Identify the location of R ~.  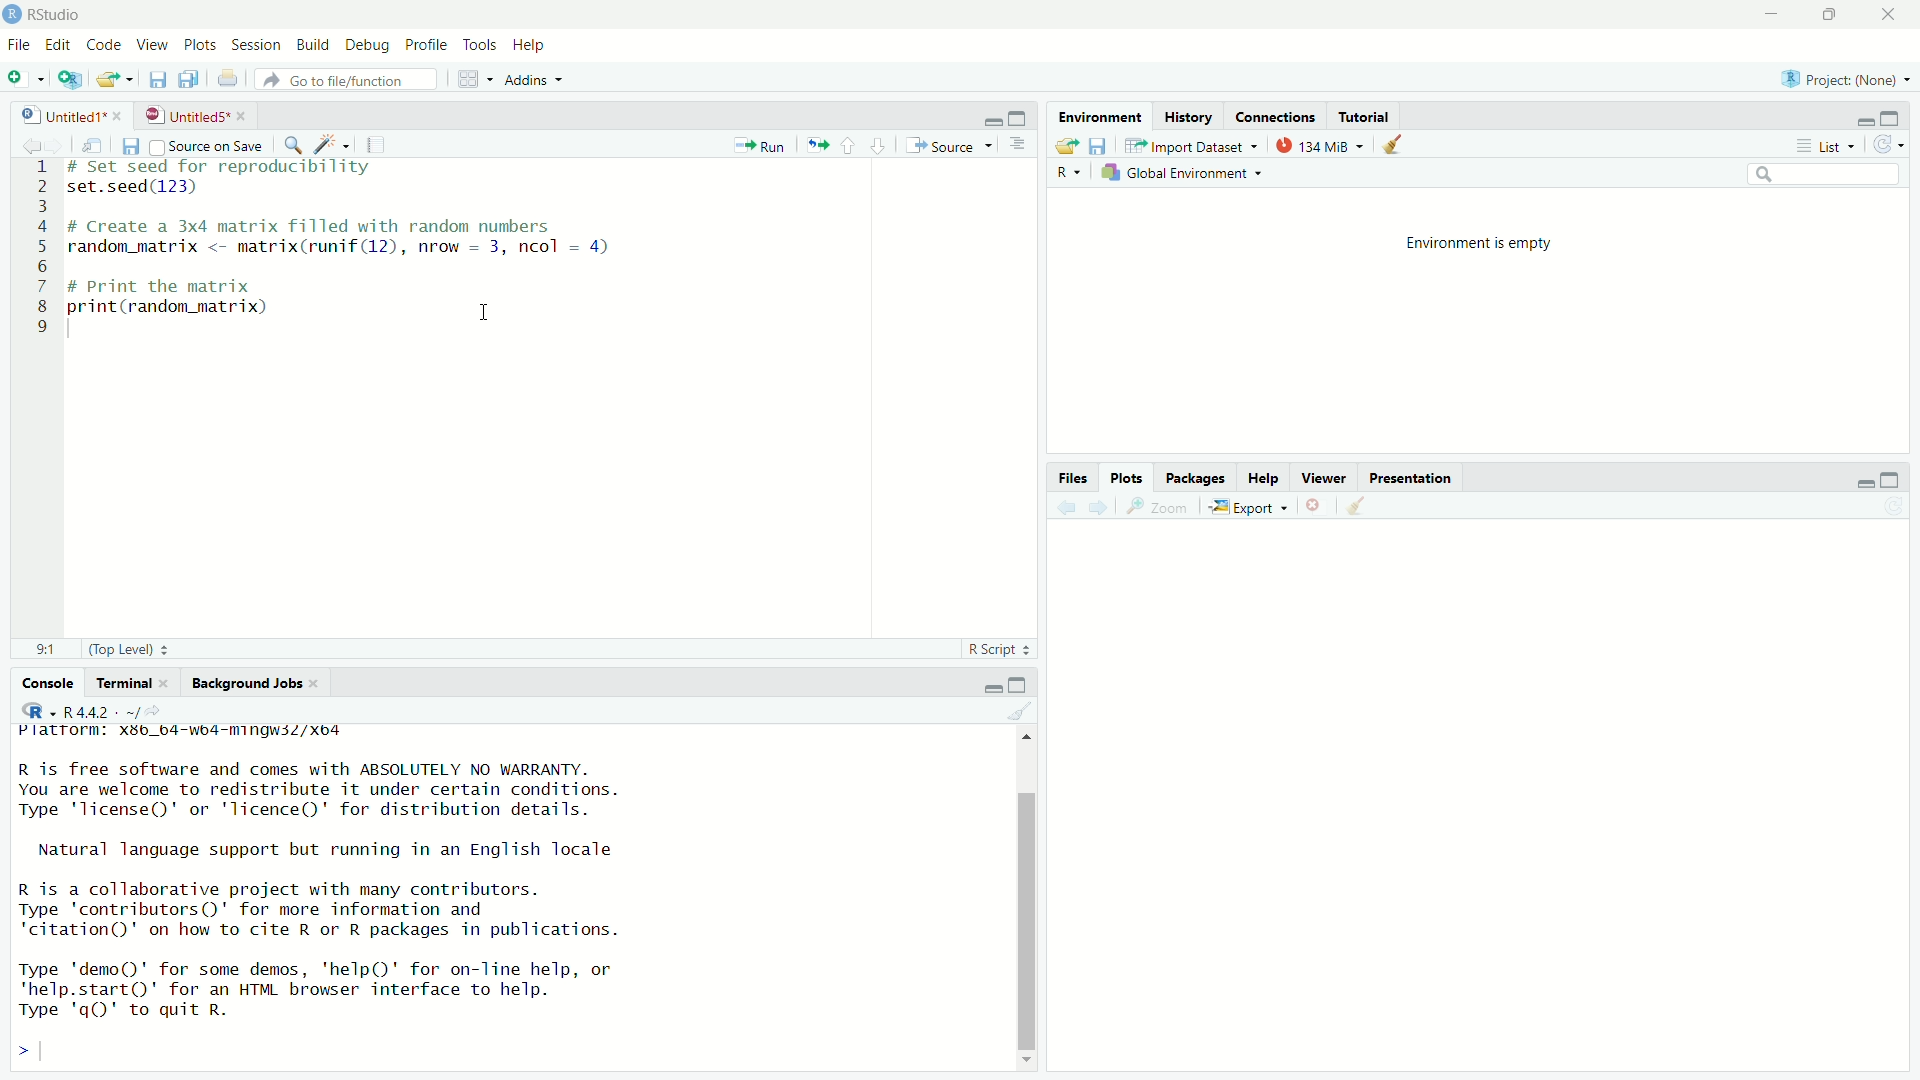
(1066, 170).